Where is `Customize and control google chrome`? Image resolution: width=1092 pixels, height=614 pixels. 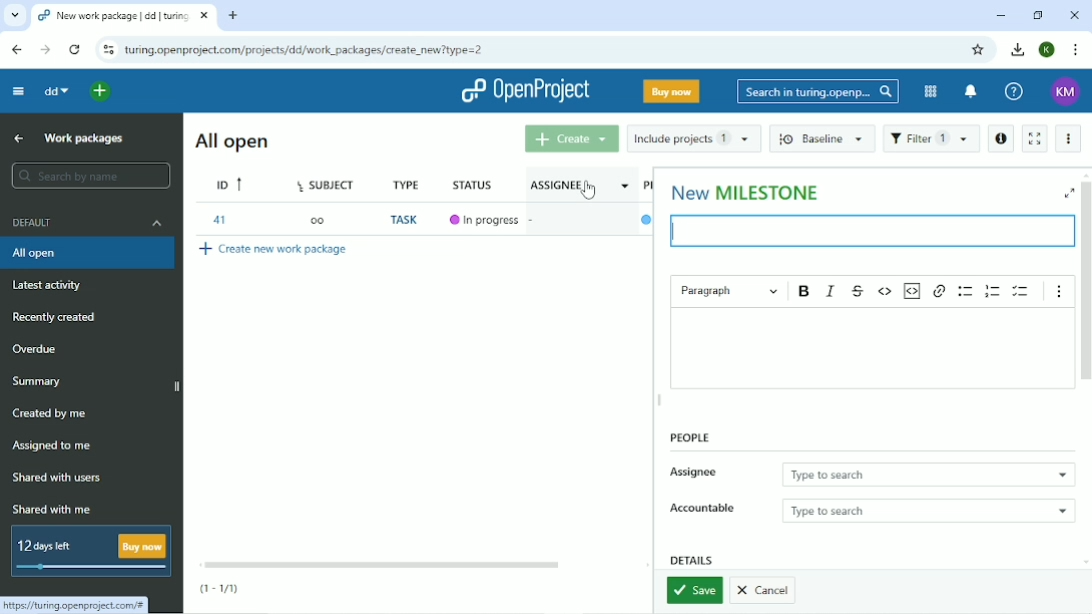
Customize and control google chrome is located at coordinates (1076, 50).